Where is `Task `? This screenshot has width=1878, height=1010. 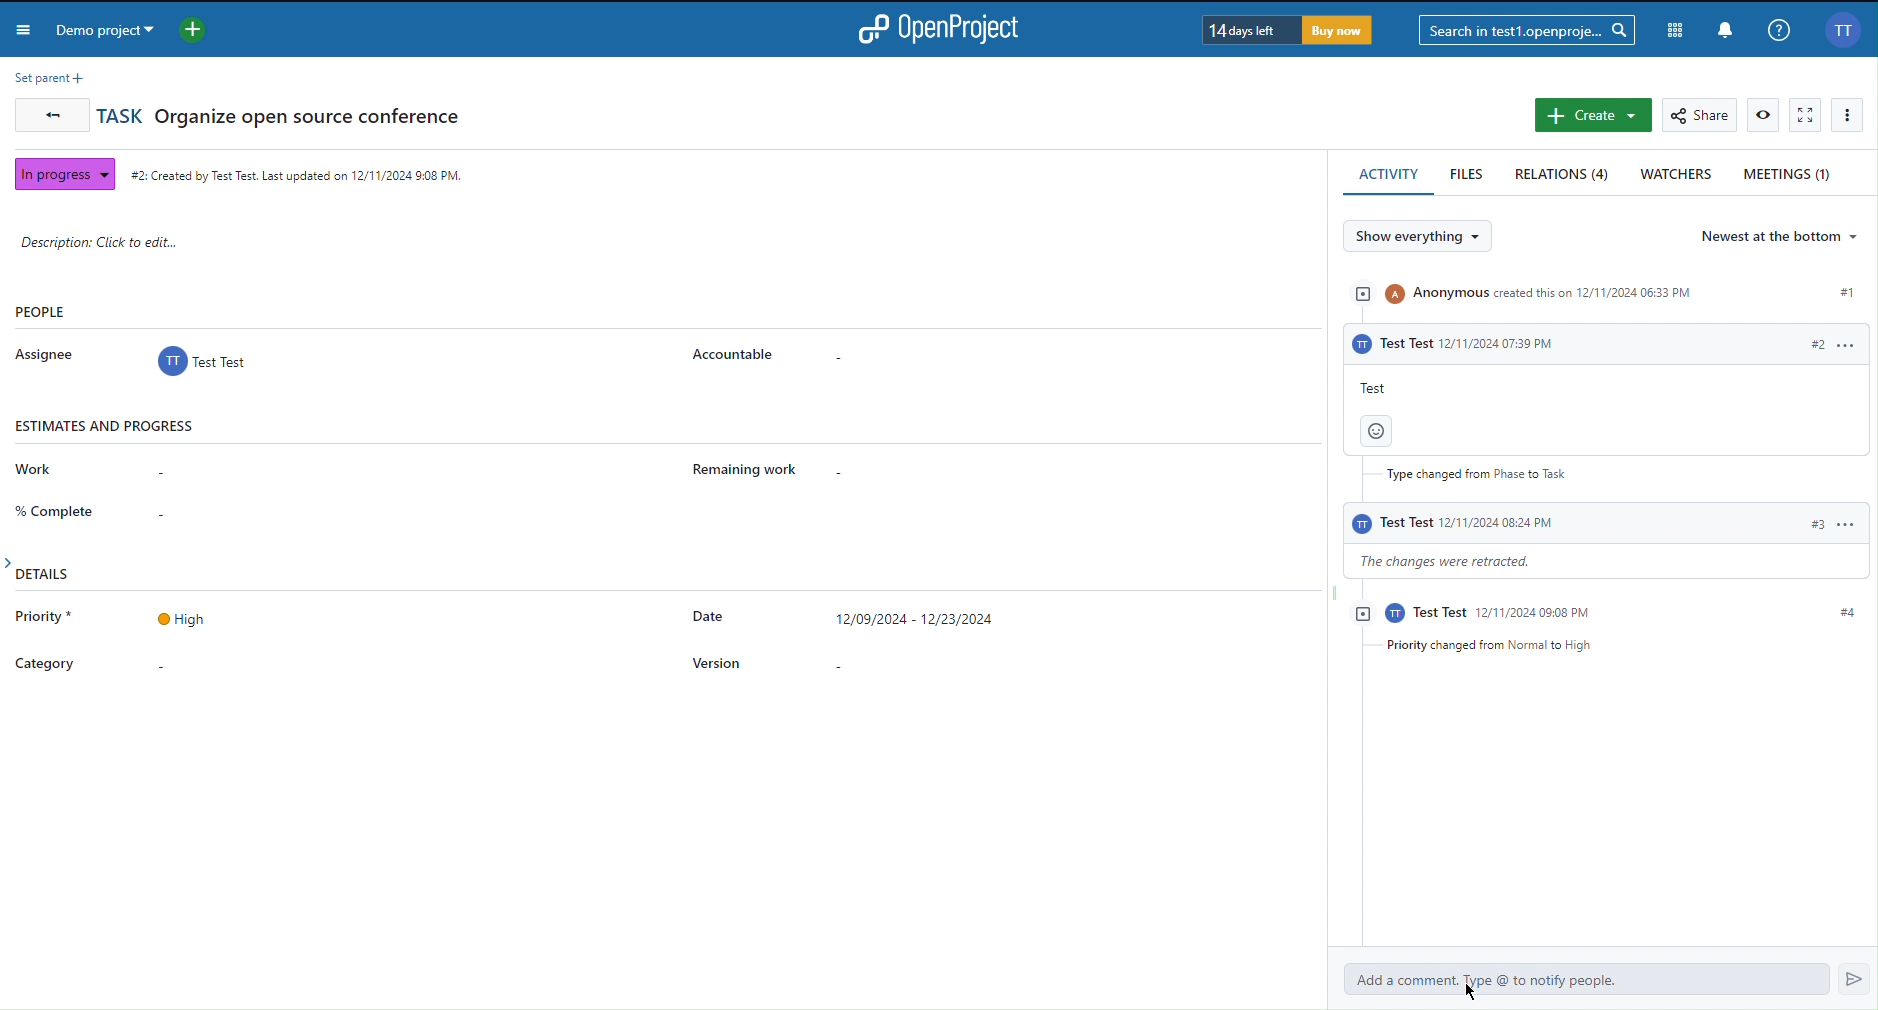
Task  is located at coordinates (282, 115).